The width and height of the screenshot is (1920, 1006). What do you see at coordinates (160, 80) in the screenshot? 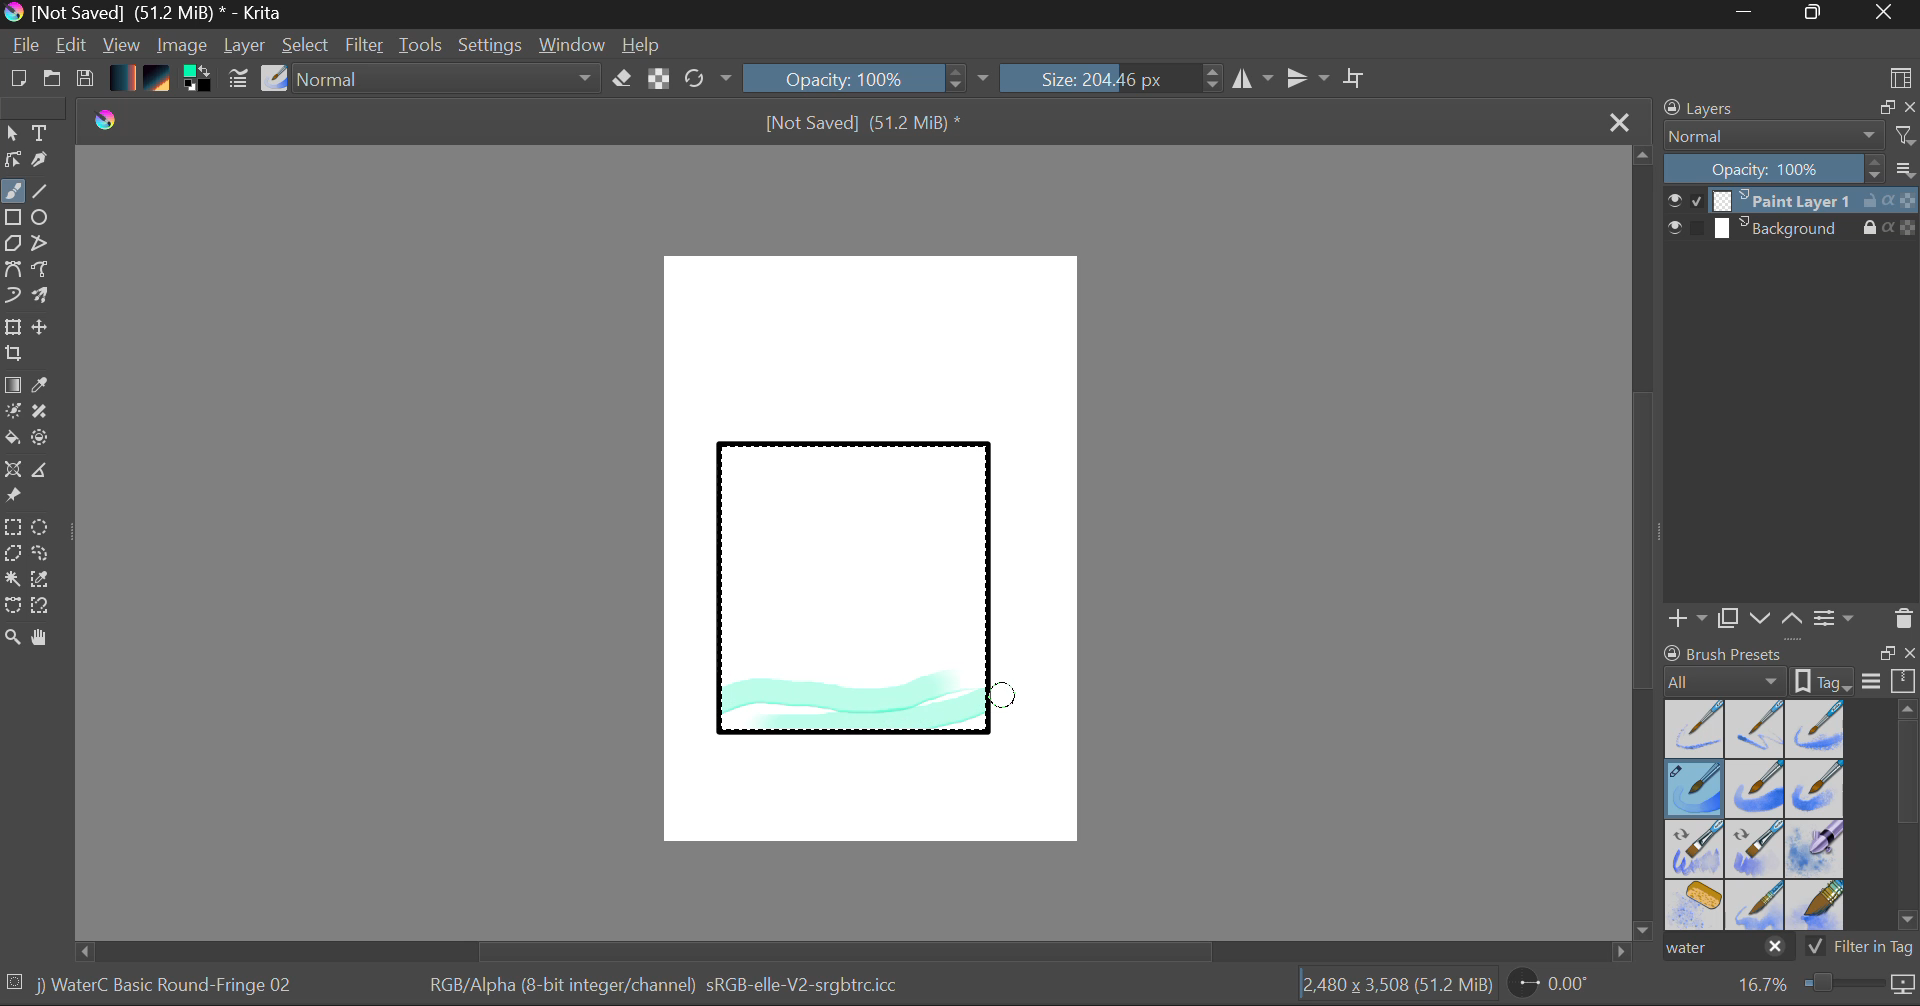
I see `Pattern` at bounding box center [160, 80].